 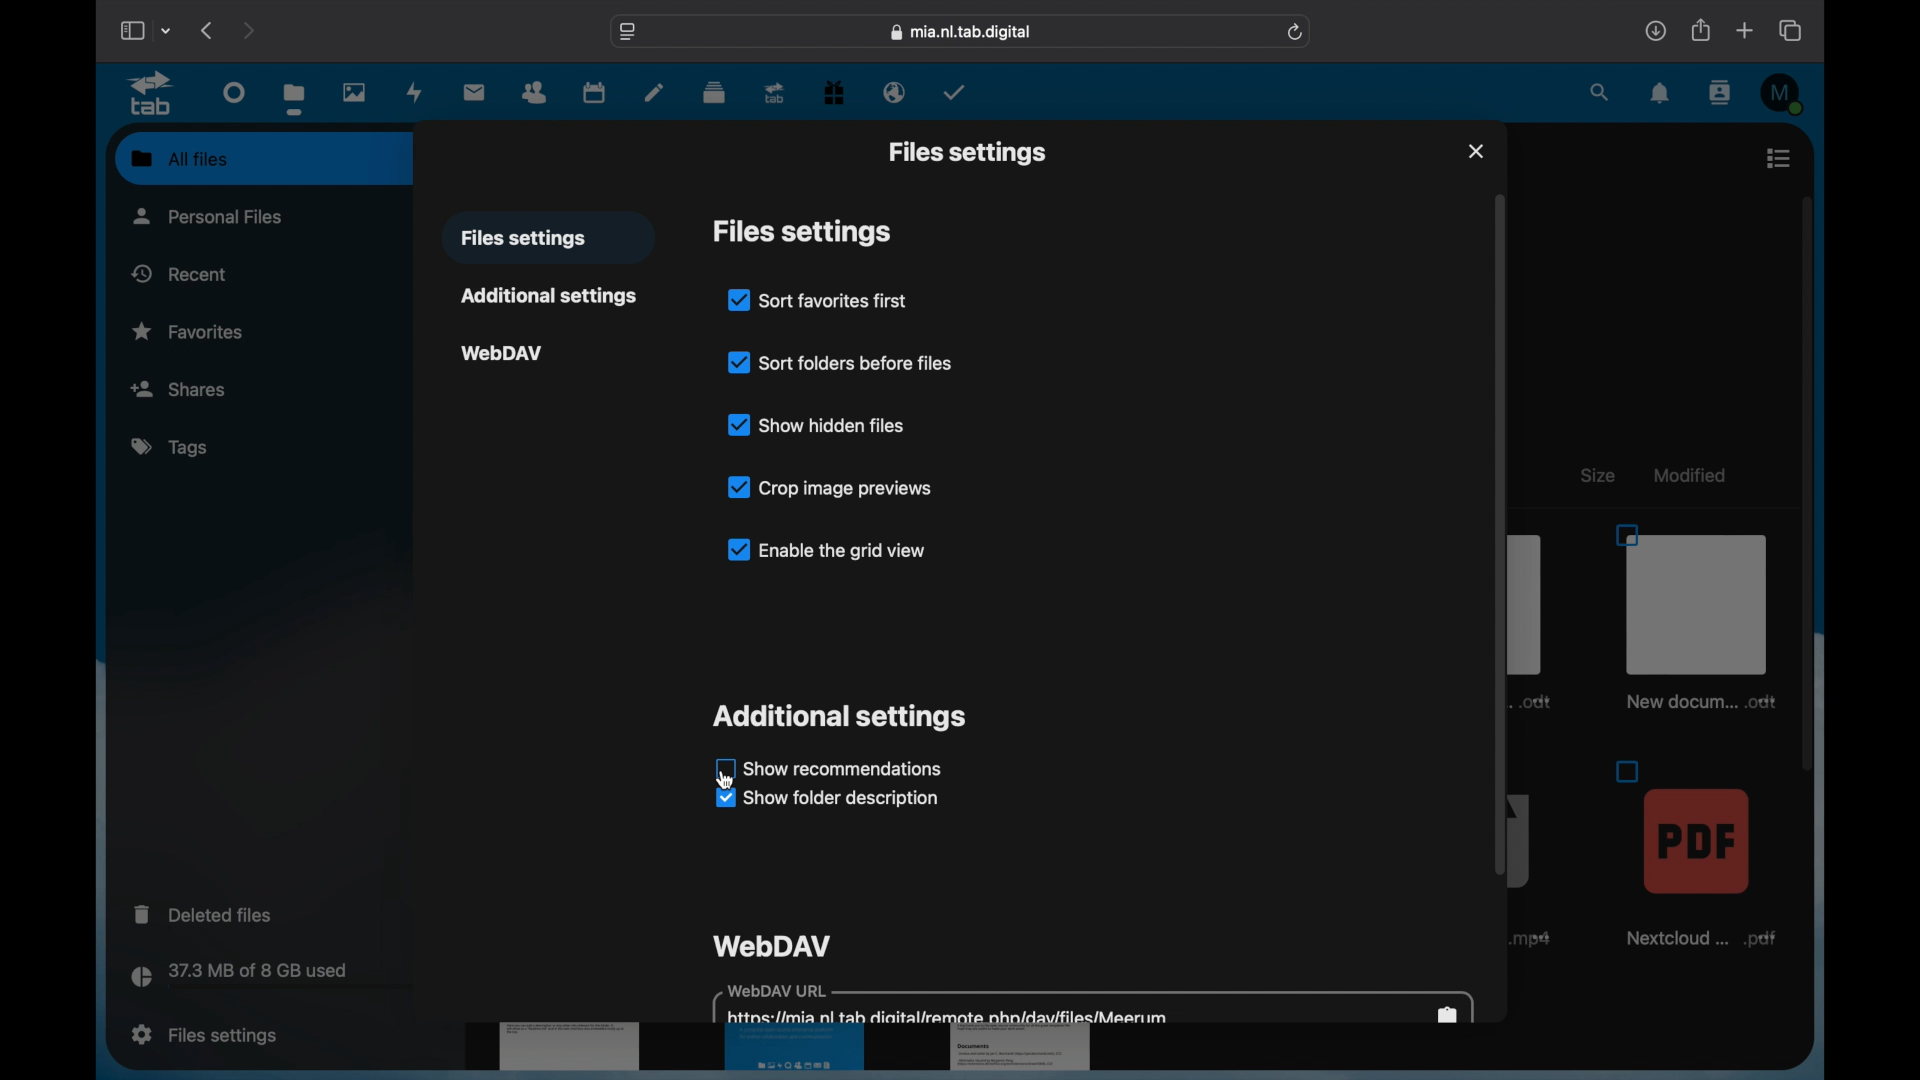 I want to click on document, so click(x=568, y=1045).